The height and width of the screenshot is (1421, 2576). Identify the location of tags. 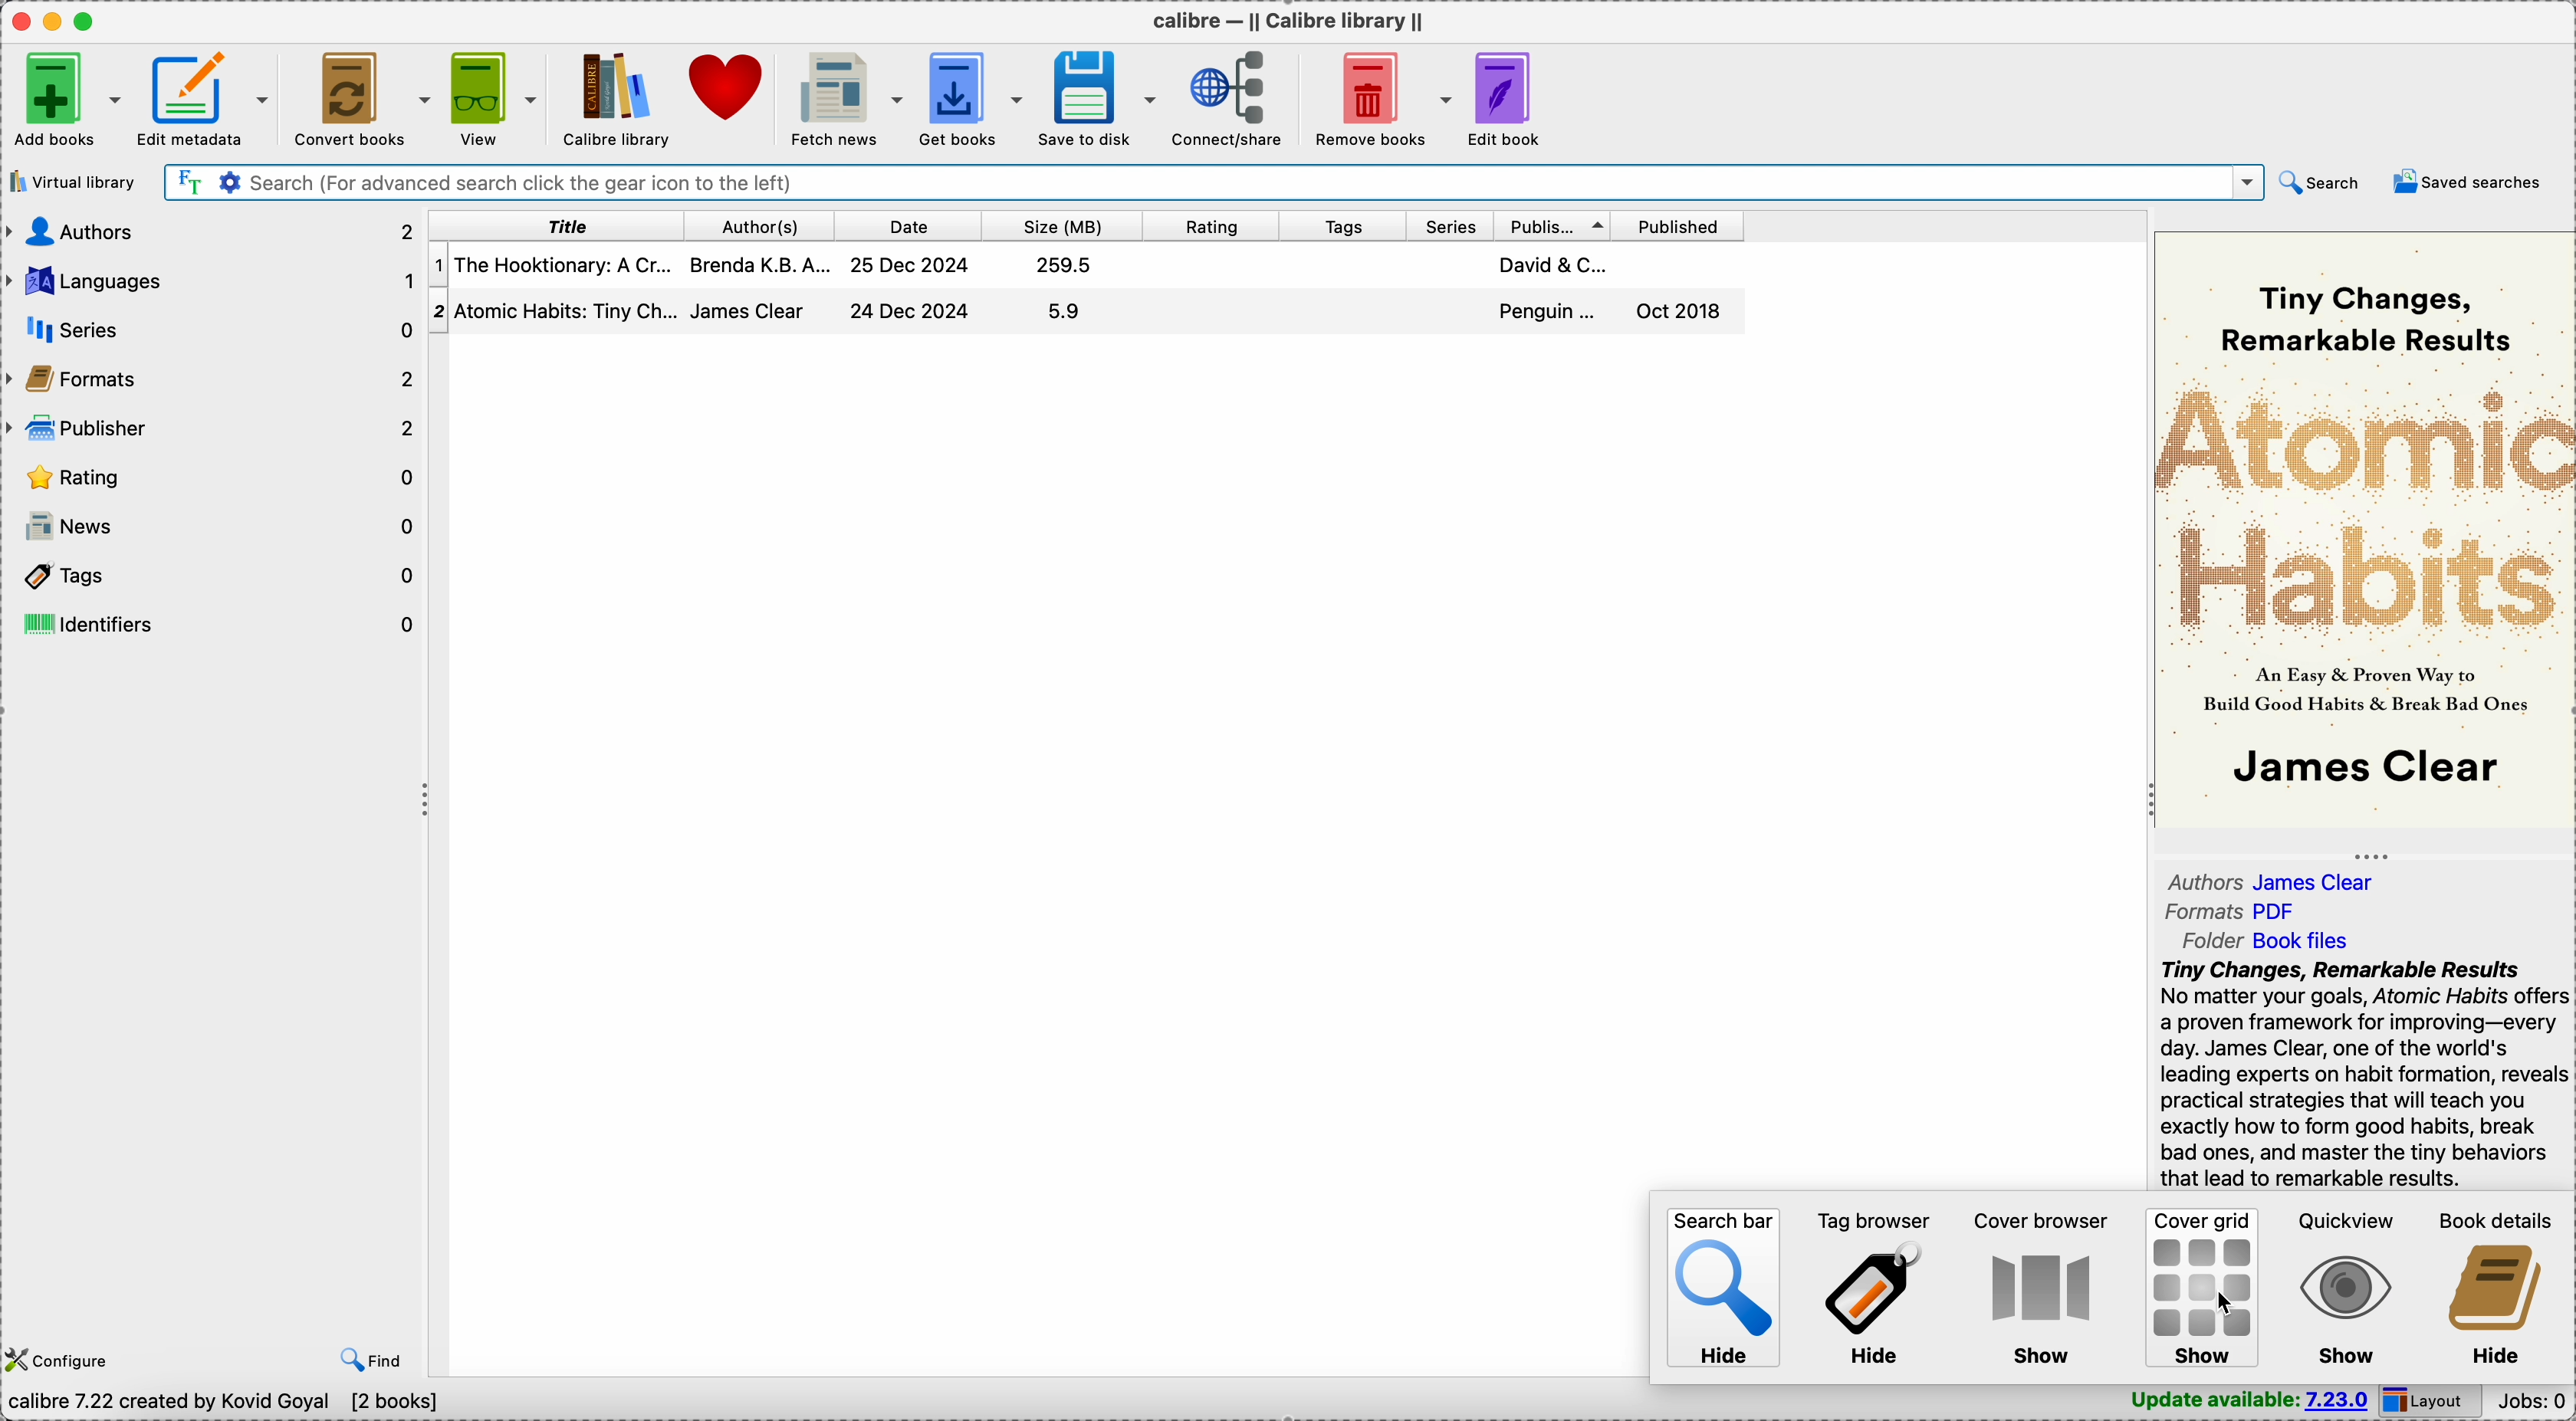
(1346, 226).